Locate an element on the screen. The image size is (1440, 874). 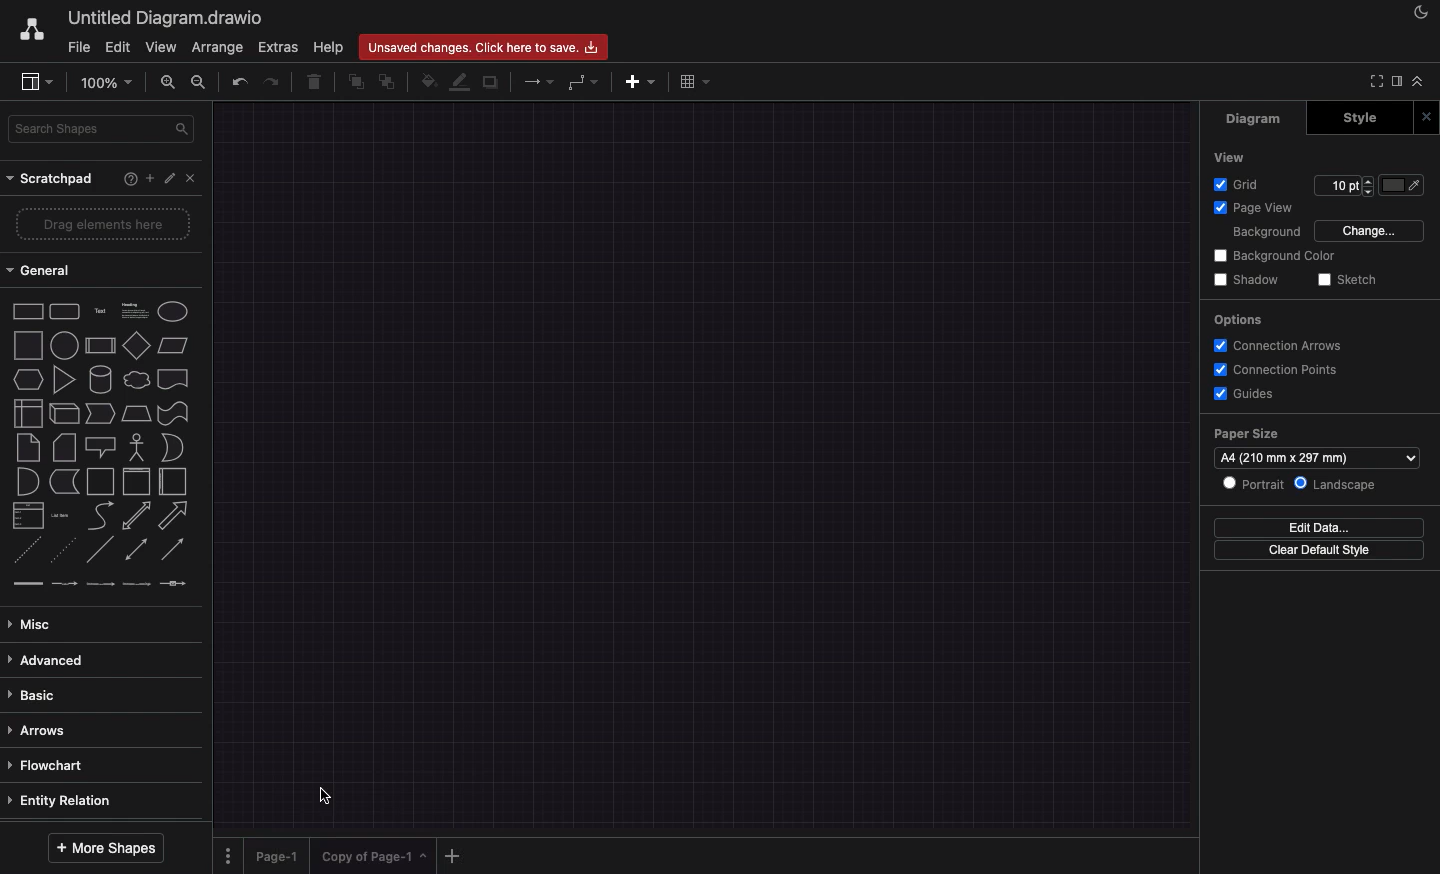
copy of page 1 is located at coordinates (372, 855).